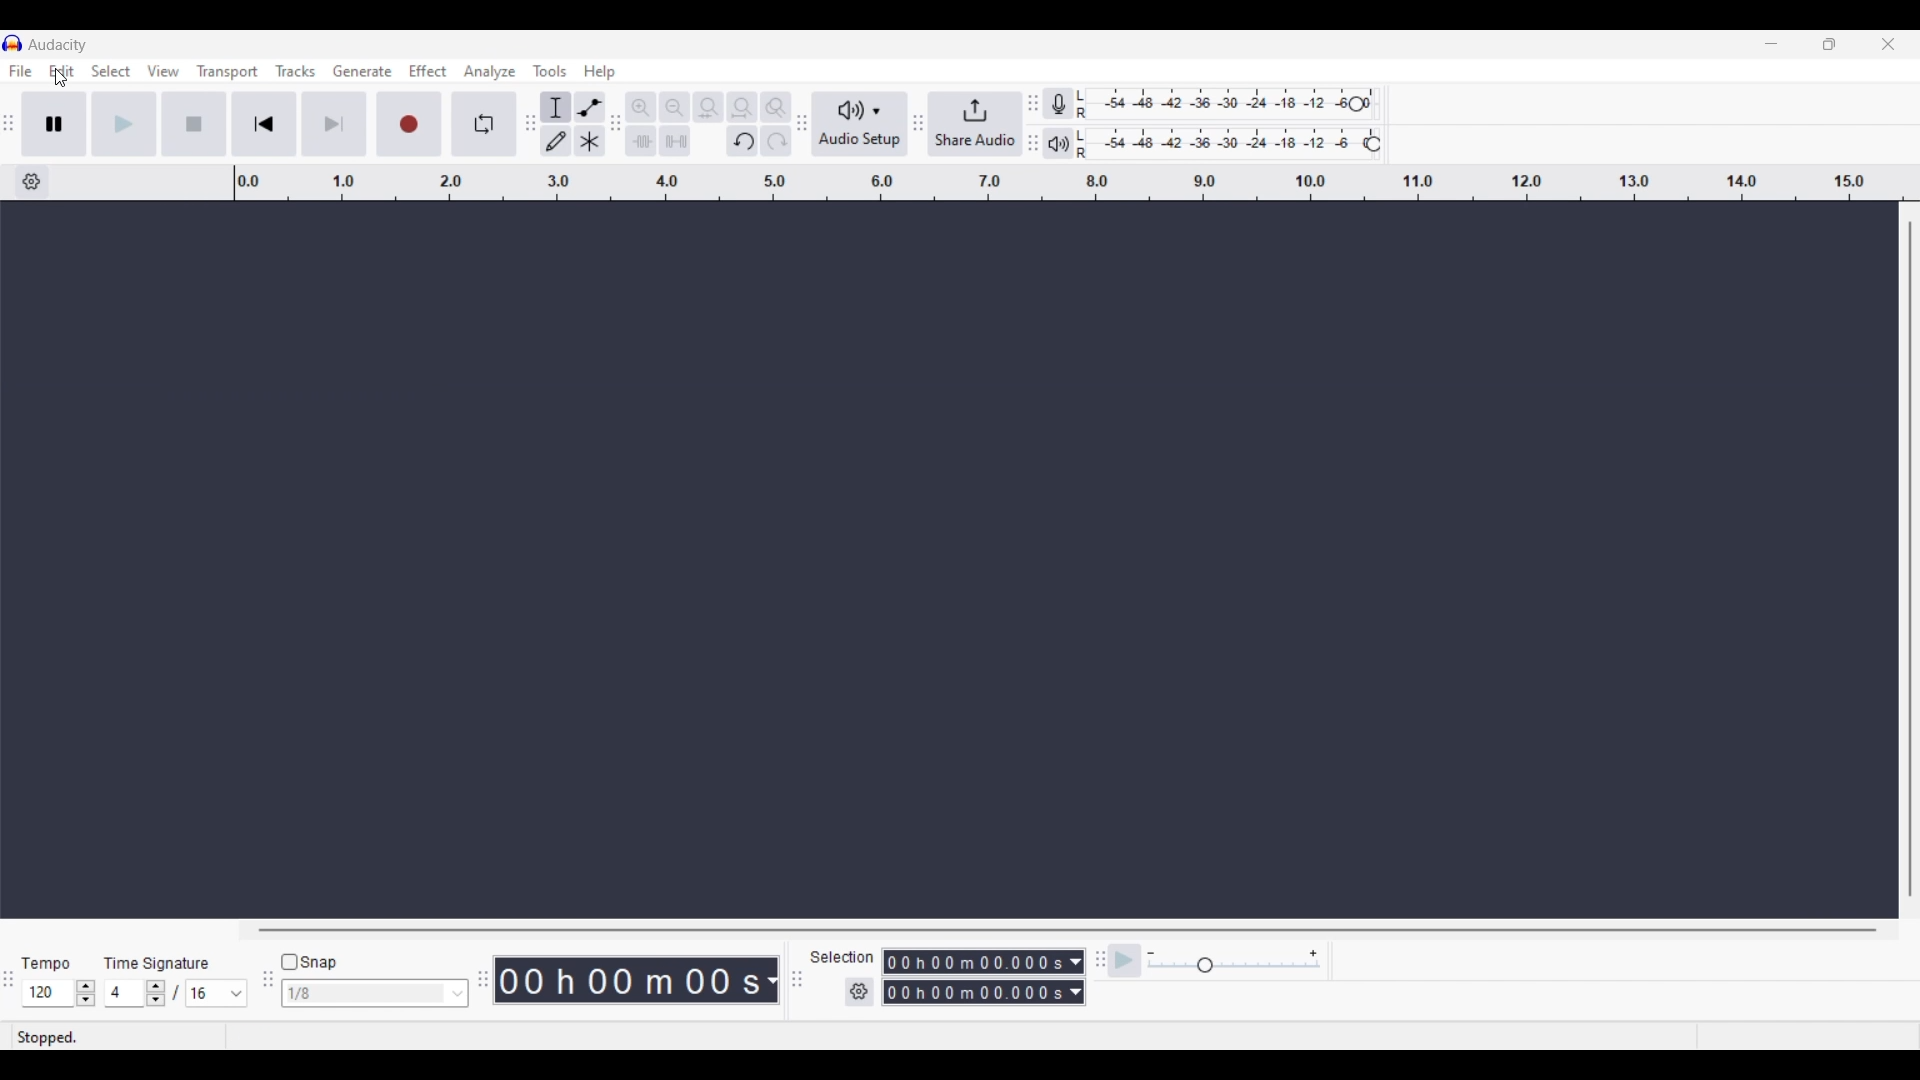 Image resolution: width=1920 pixels, height=1080 pixels. What do you see at coordinates (31, 182) in the screenshot?
I see `Timeline options` at bounding box center [31, 182].